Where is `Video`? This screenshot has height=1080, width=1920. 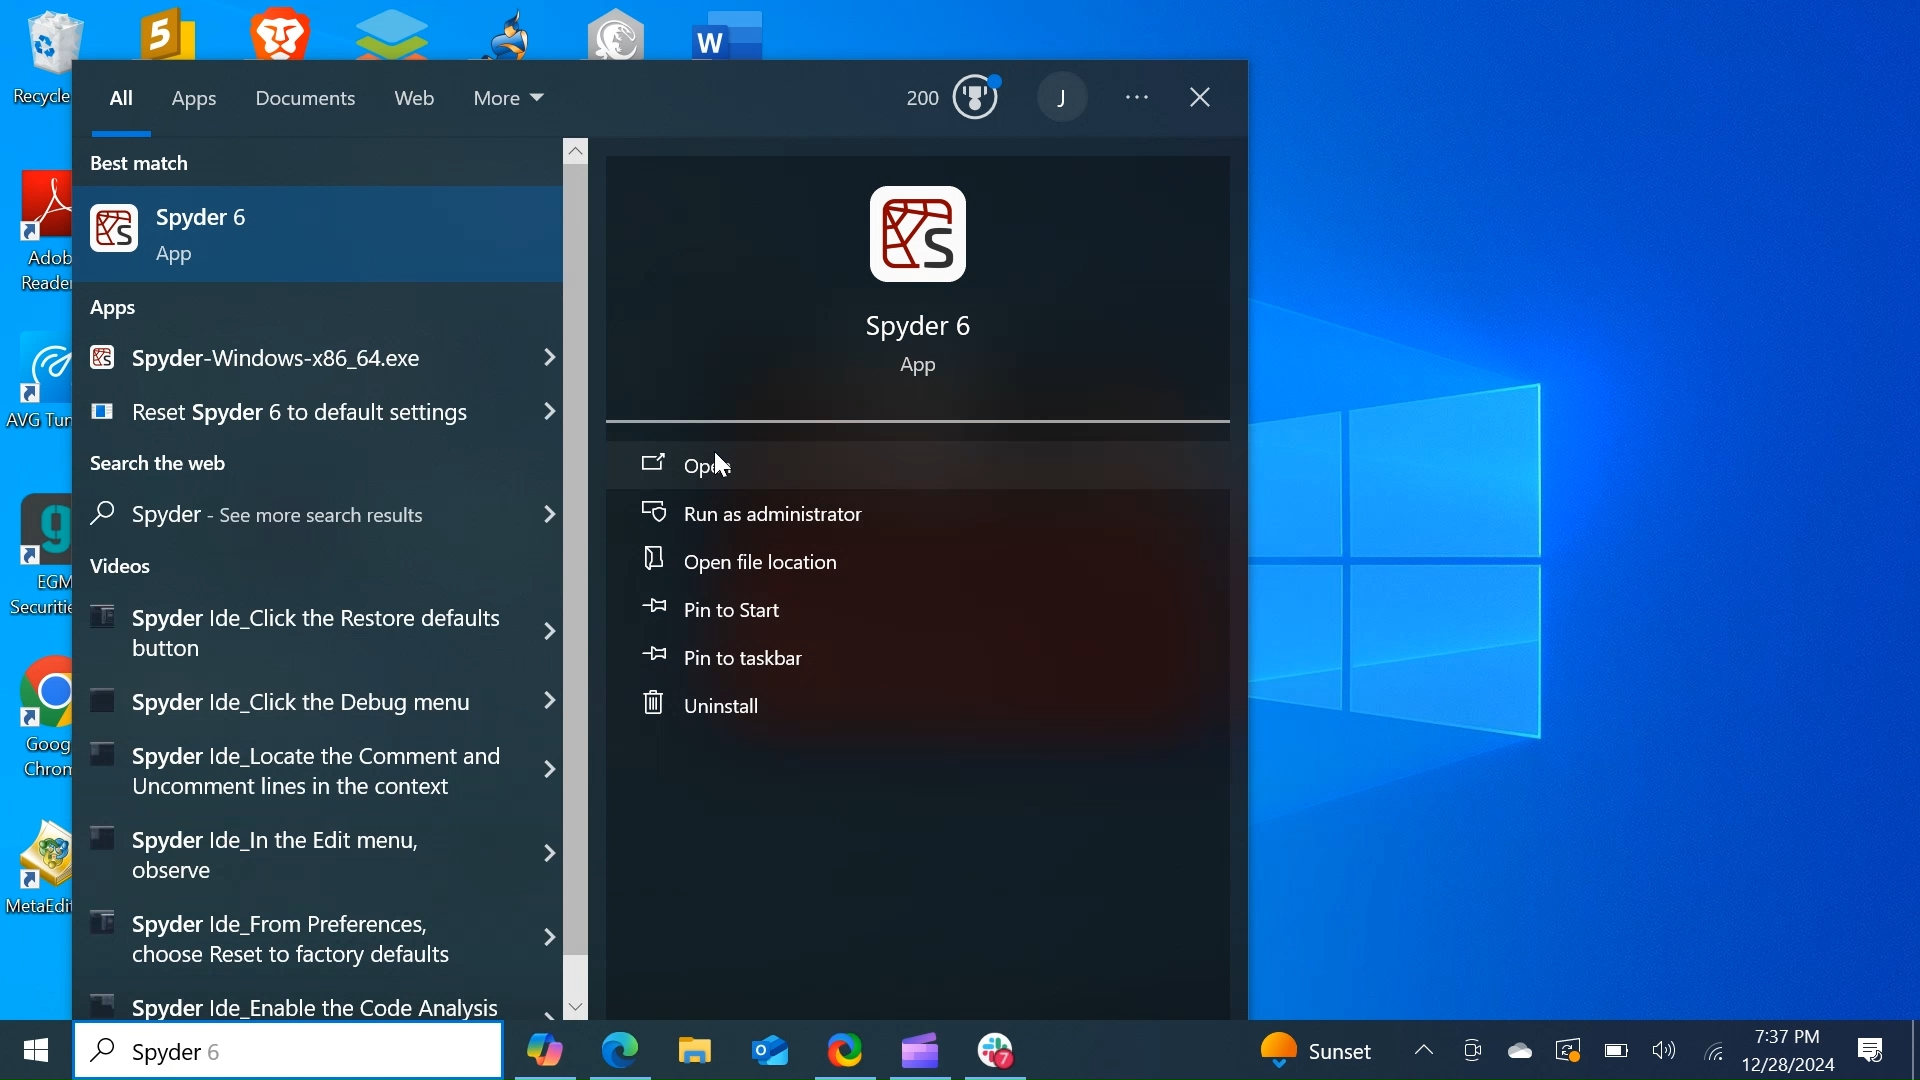
Video is located at coordinates (319, 629).